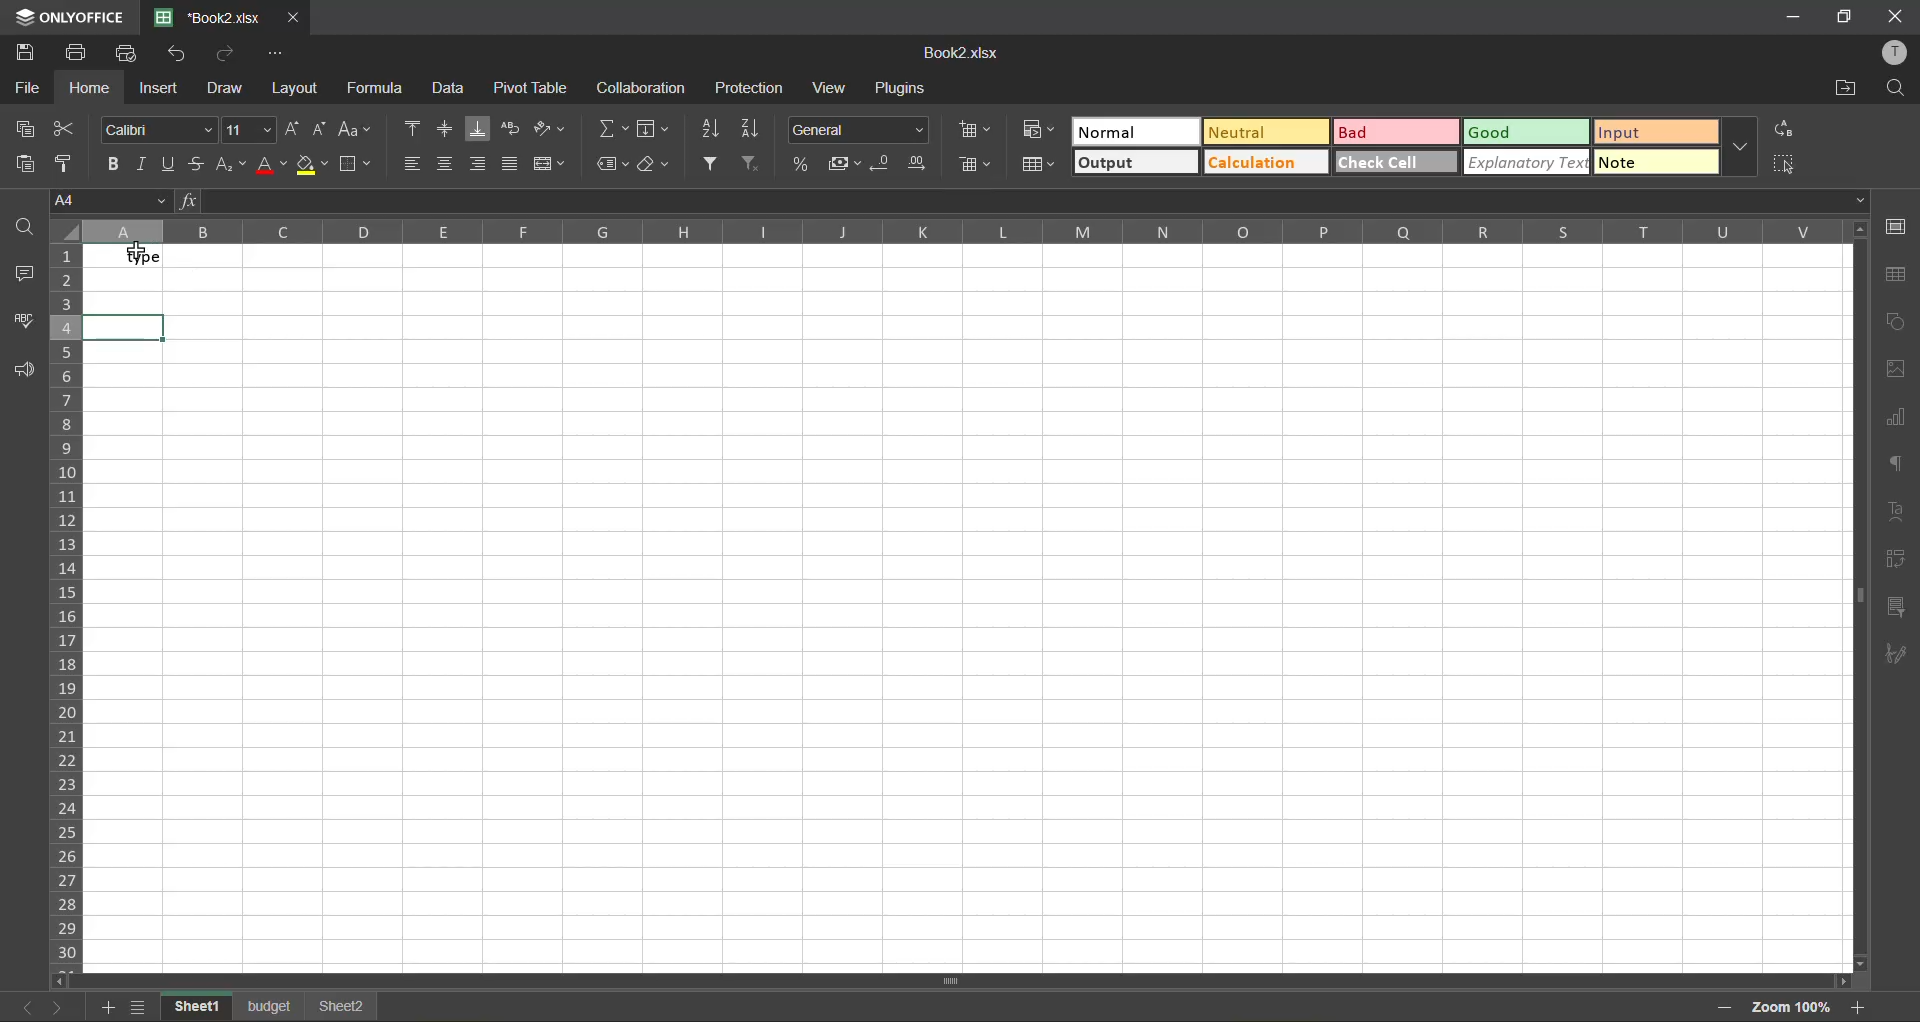  What do you see at coordinates (448, 91) in the screenshot?
I see `data` at bounding box center [448, 91].